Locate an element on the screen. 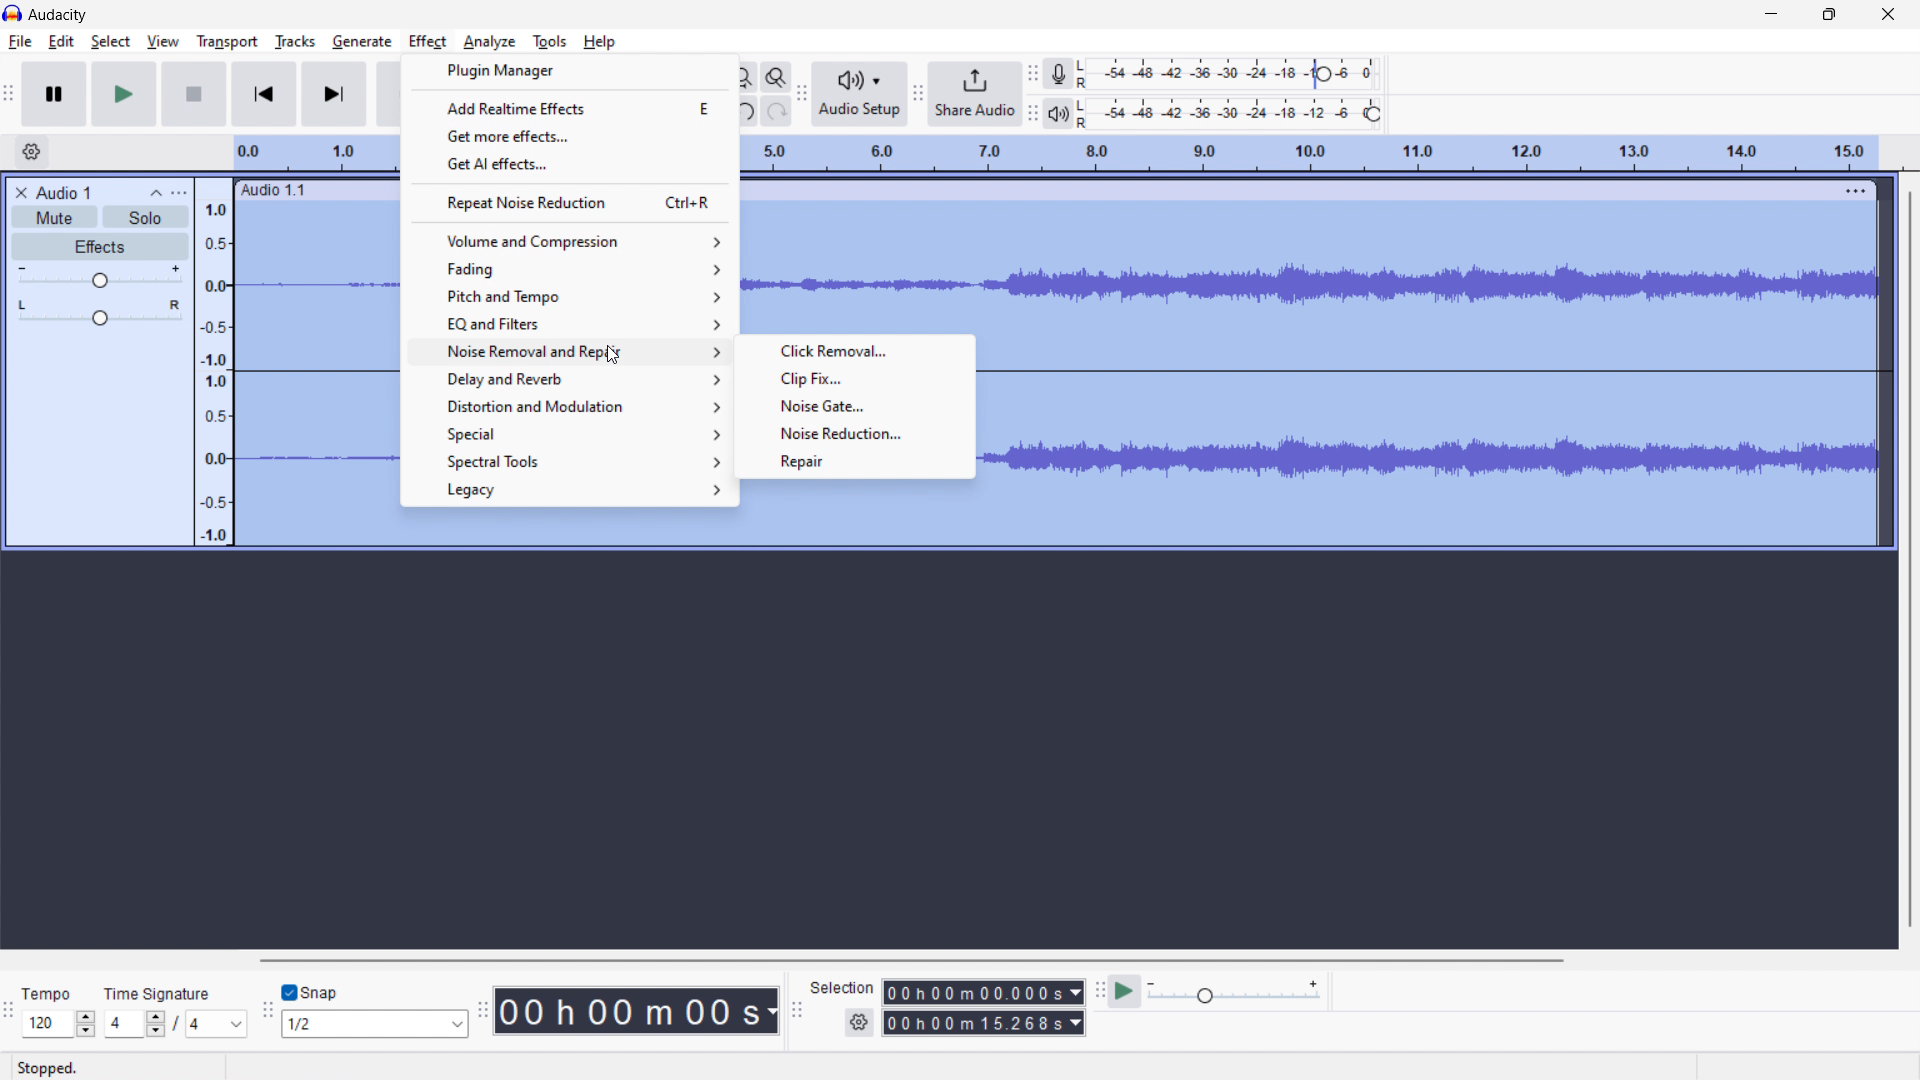 This screenshot has width=1920, height=1080. EQ and filters is located at coordinates (568, 322).